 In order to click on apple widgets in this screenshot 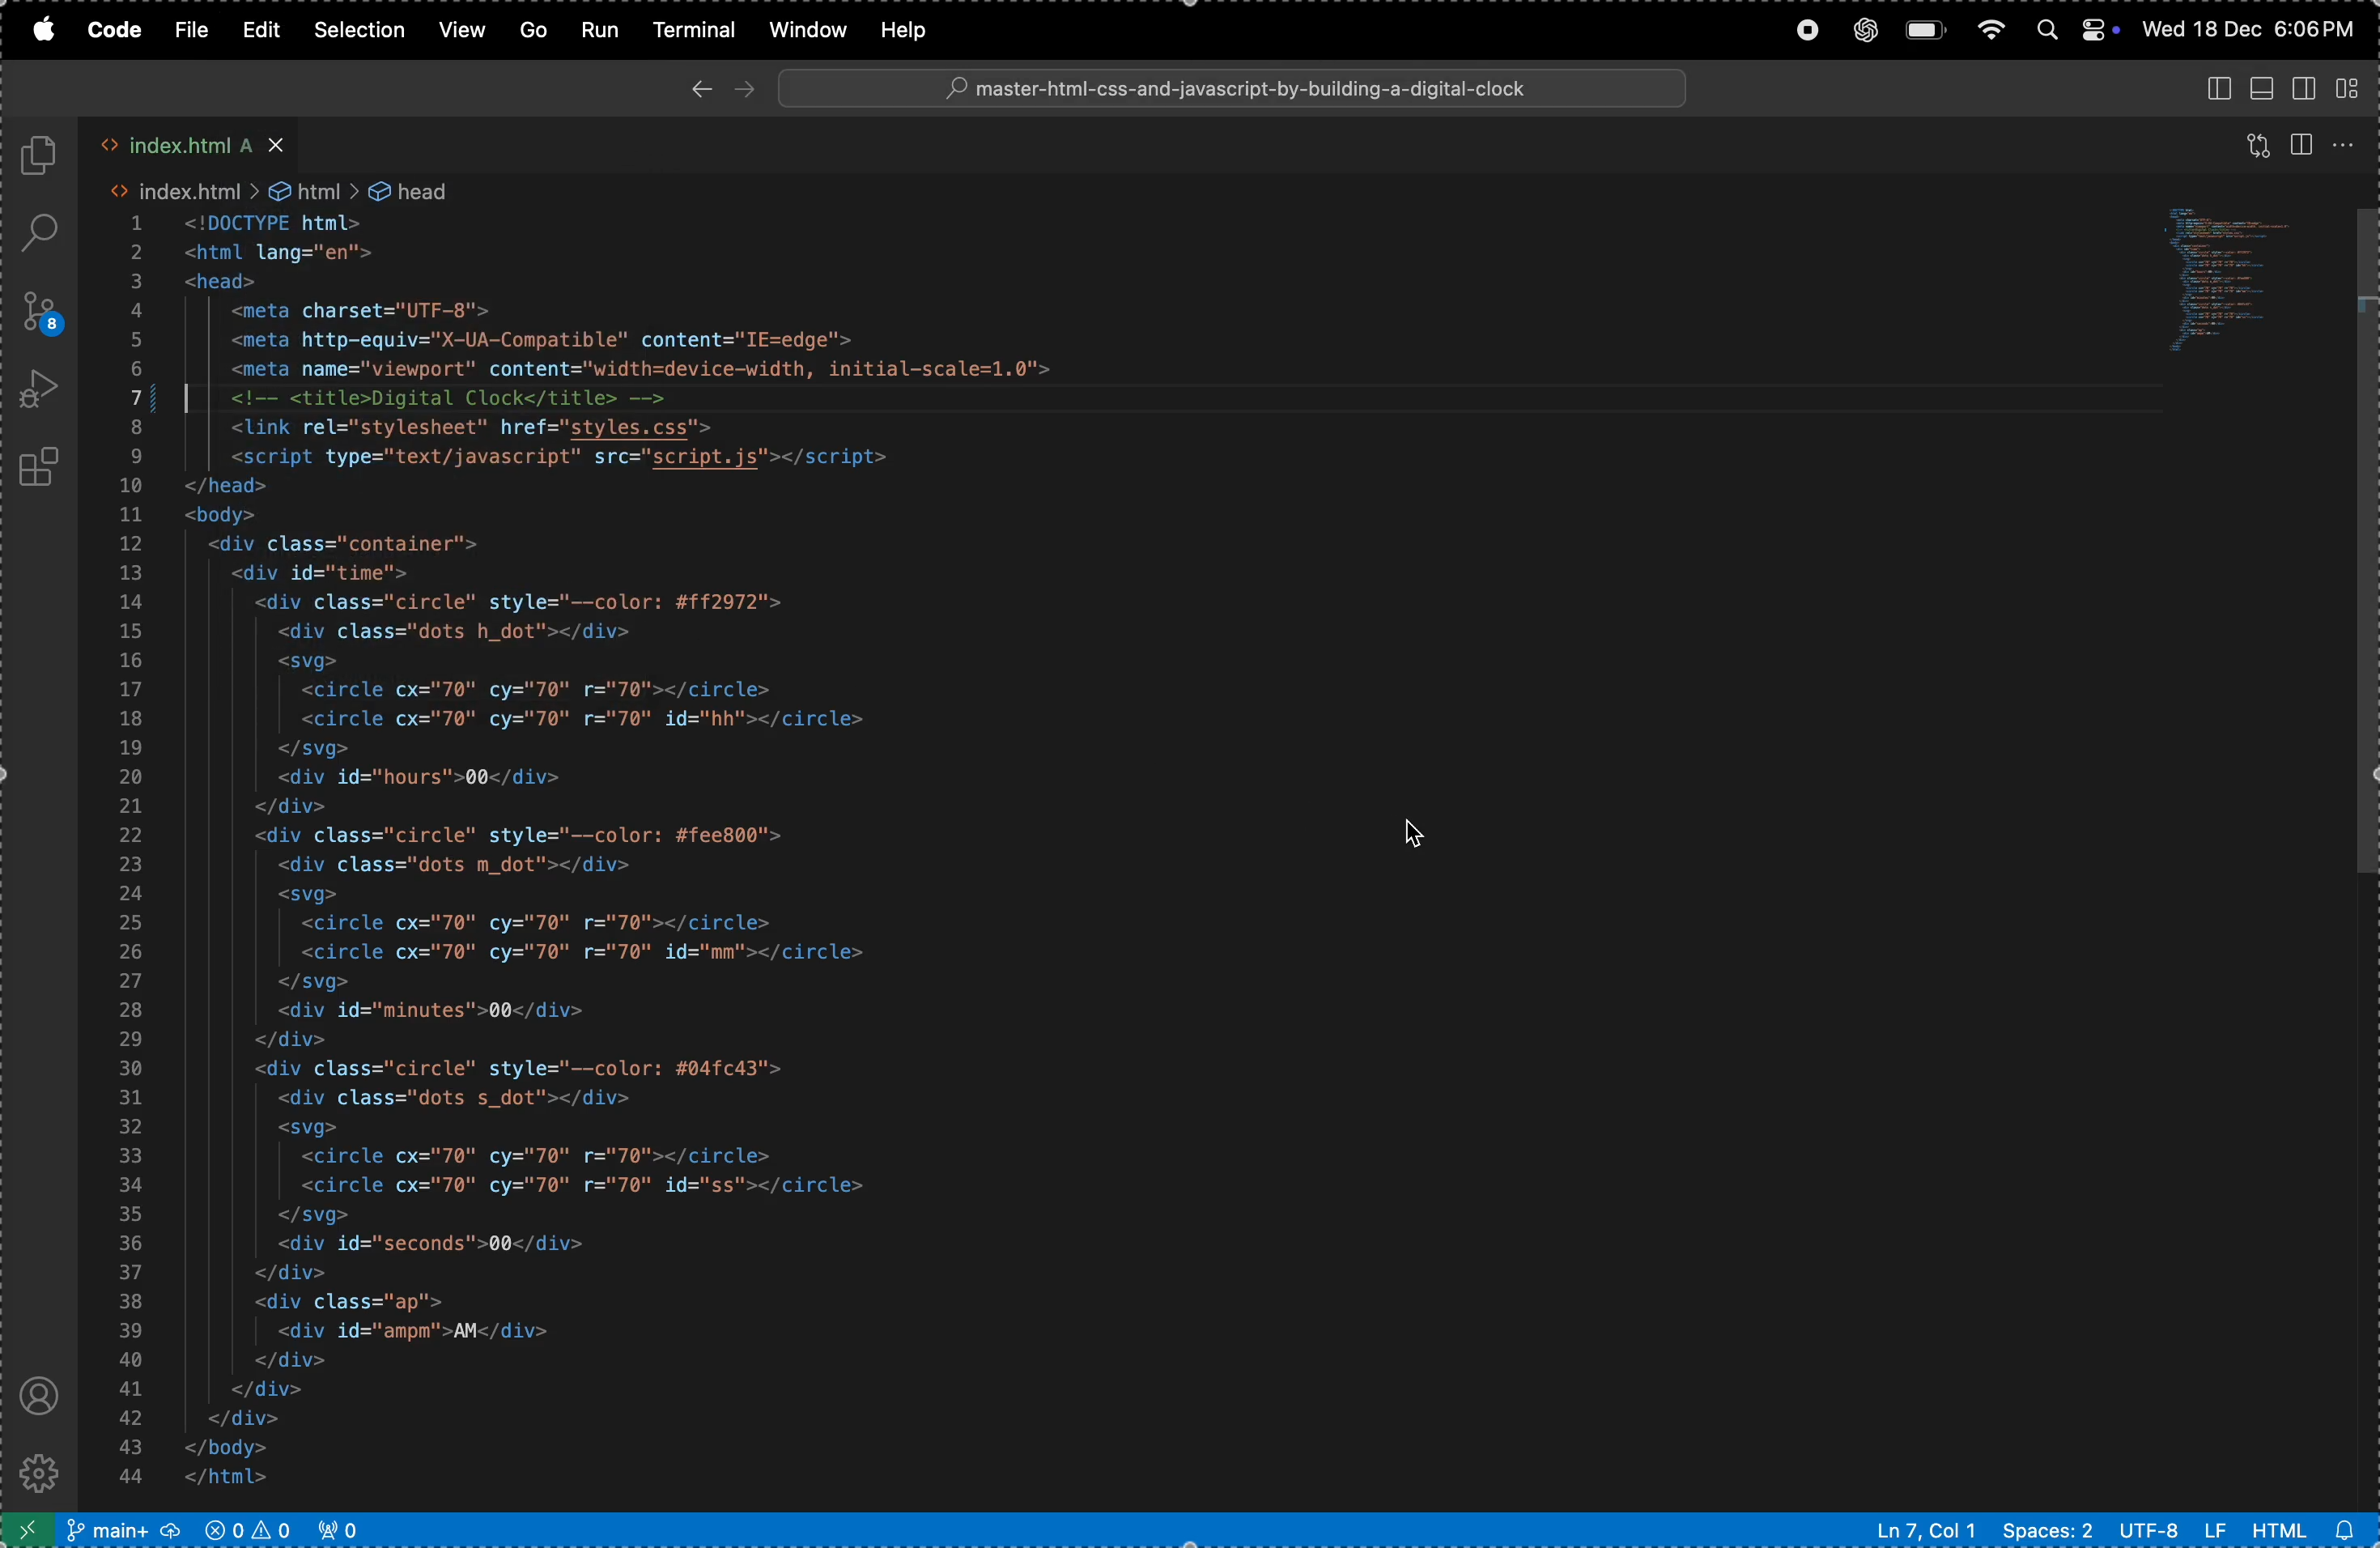, I will do `click(2073, 31)`.